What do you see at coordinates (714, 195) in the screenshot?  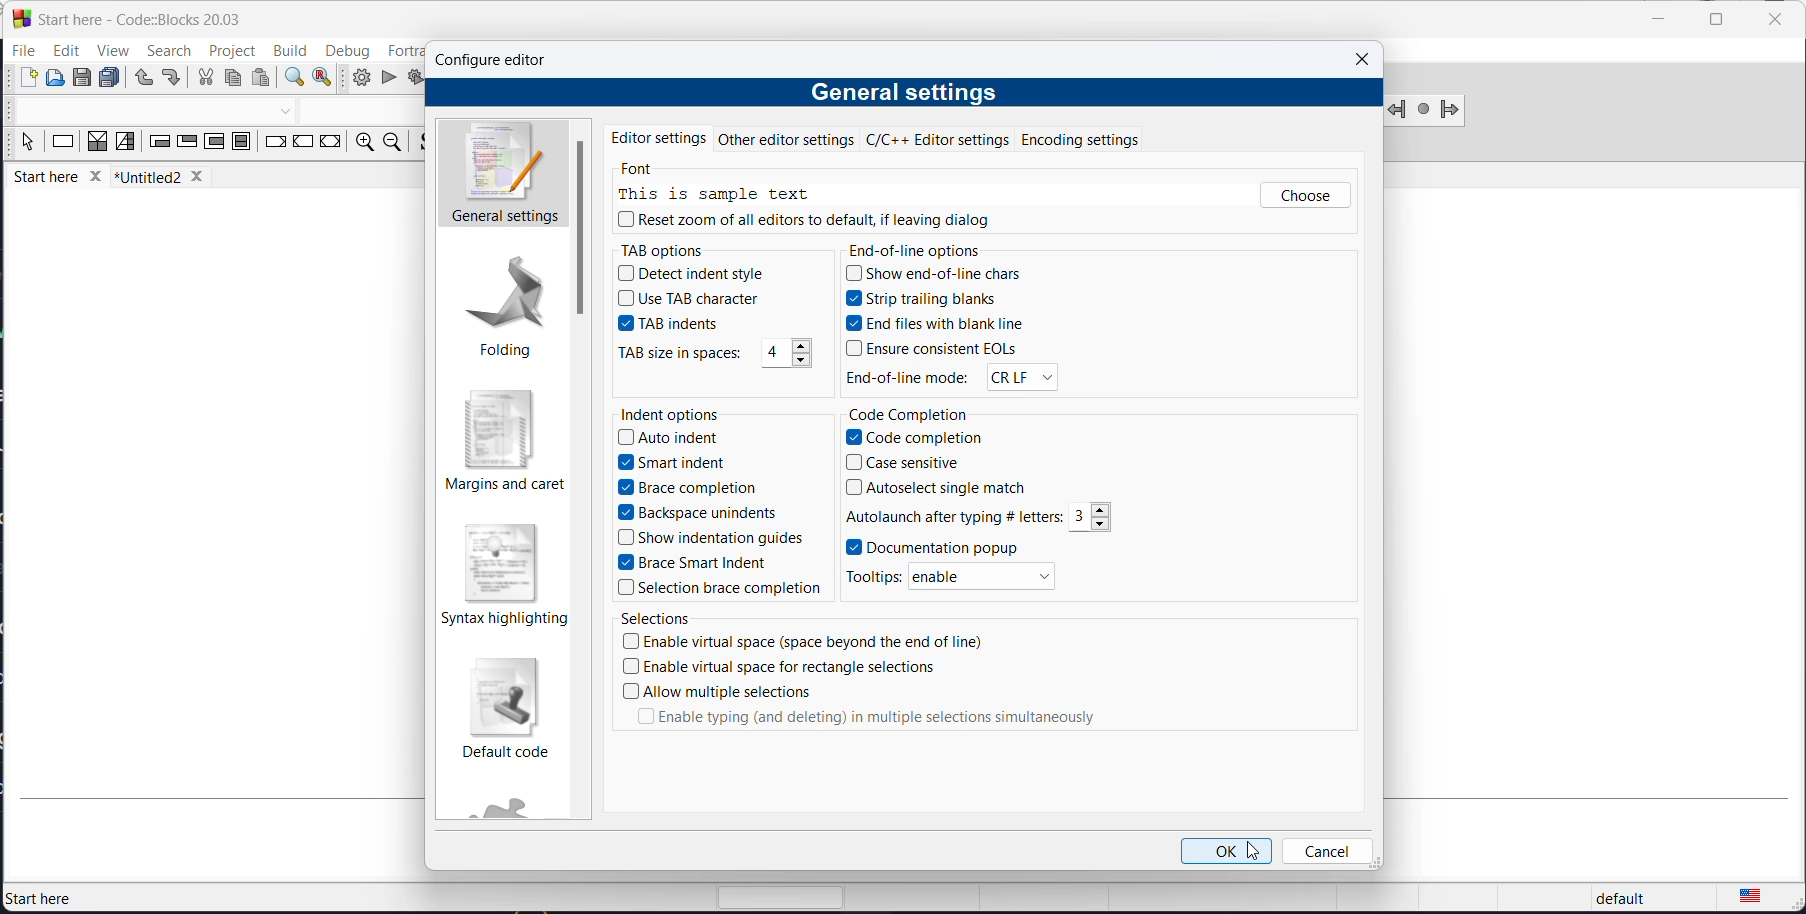 I see `sample text` at bounding box center [714, 195].